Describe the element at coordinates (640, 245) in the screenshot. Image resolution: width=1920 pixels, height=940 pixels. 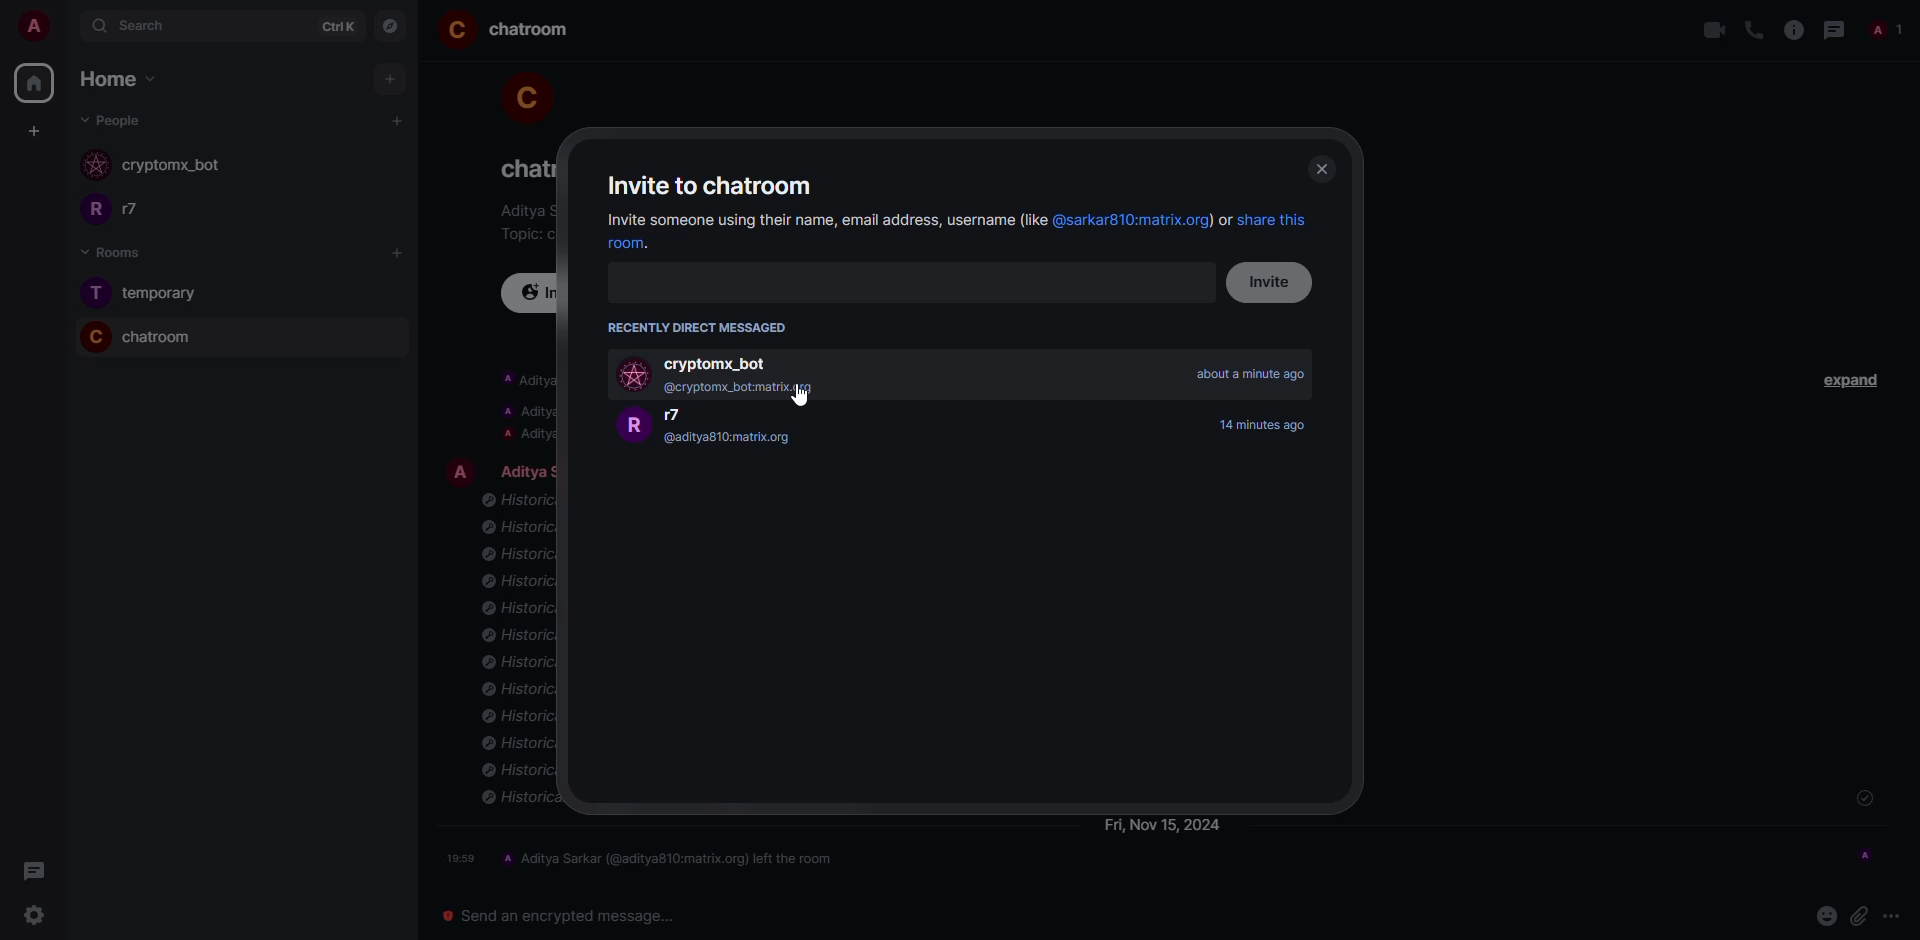
I see `hyperlink` at that location.